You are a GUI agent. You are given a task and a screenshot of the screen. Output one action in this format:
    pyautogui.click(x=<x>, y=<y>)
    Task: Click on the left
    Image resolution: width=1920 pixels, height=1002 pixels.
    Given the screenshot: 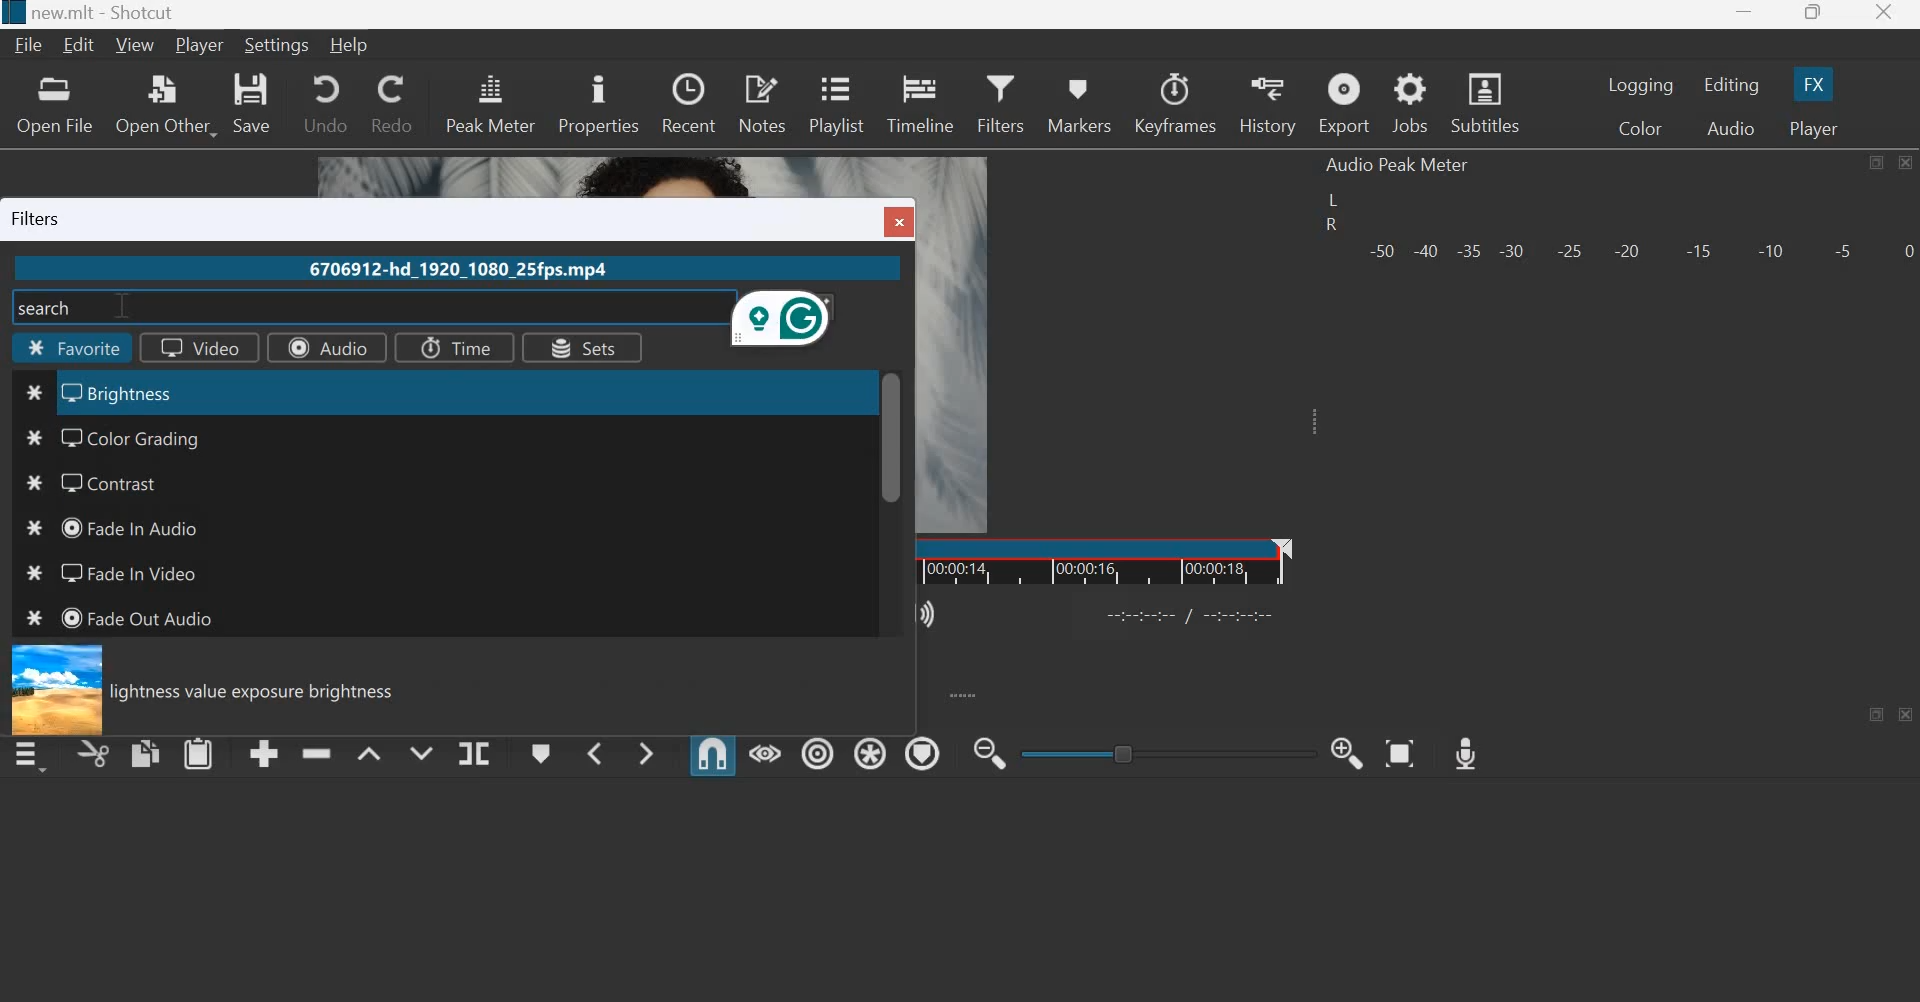 What is the action you would take?
    pyautogui.click(x=1336, y=200)
    